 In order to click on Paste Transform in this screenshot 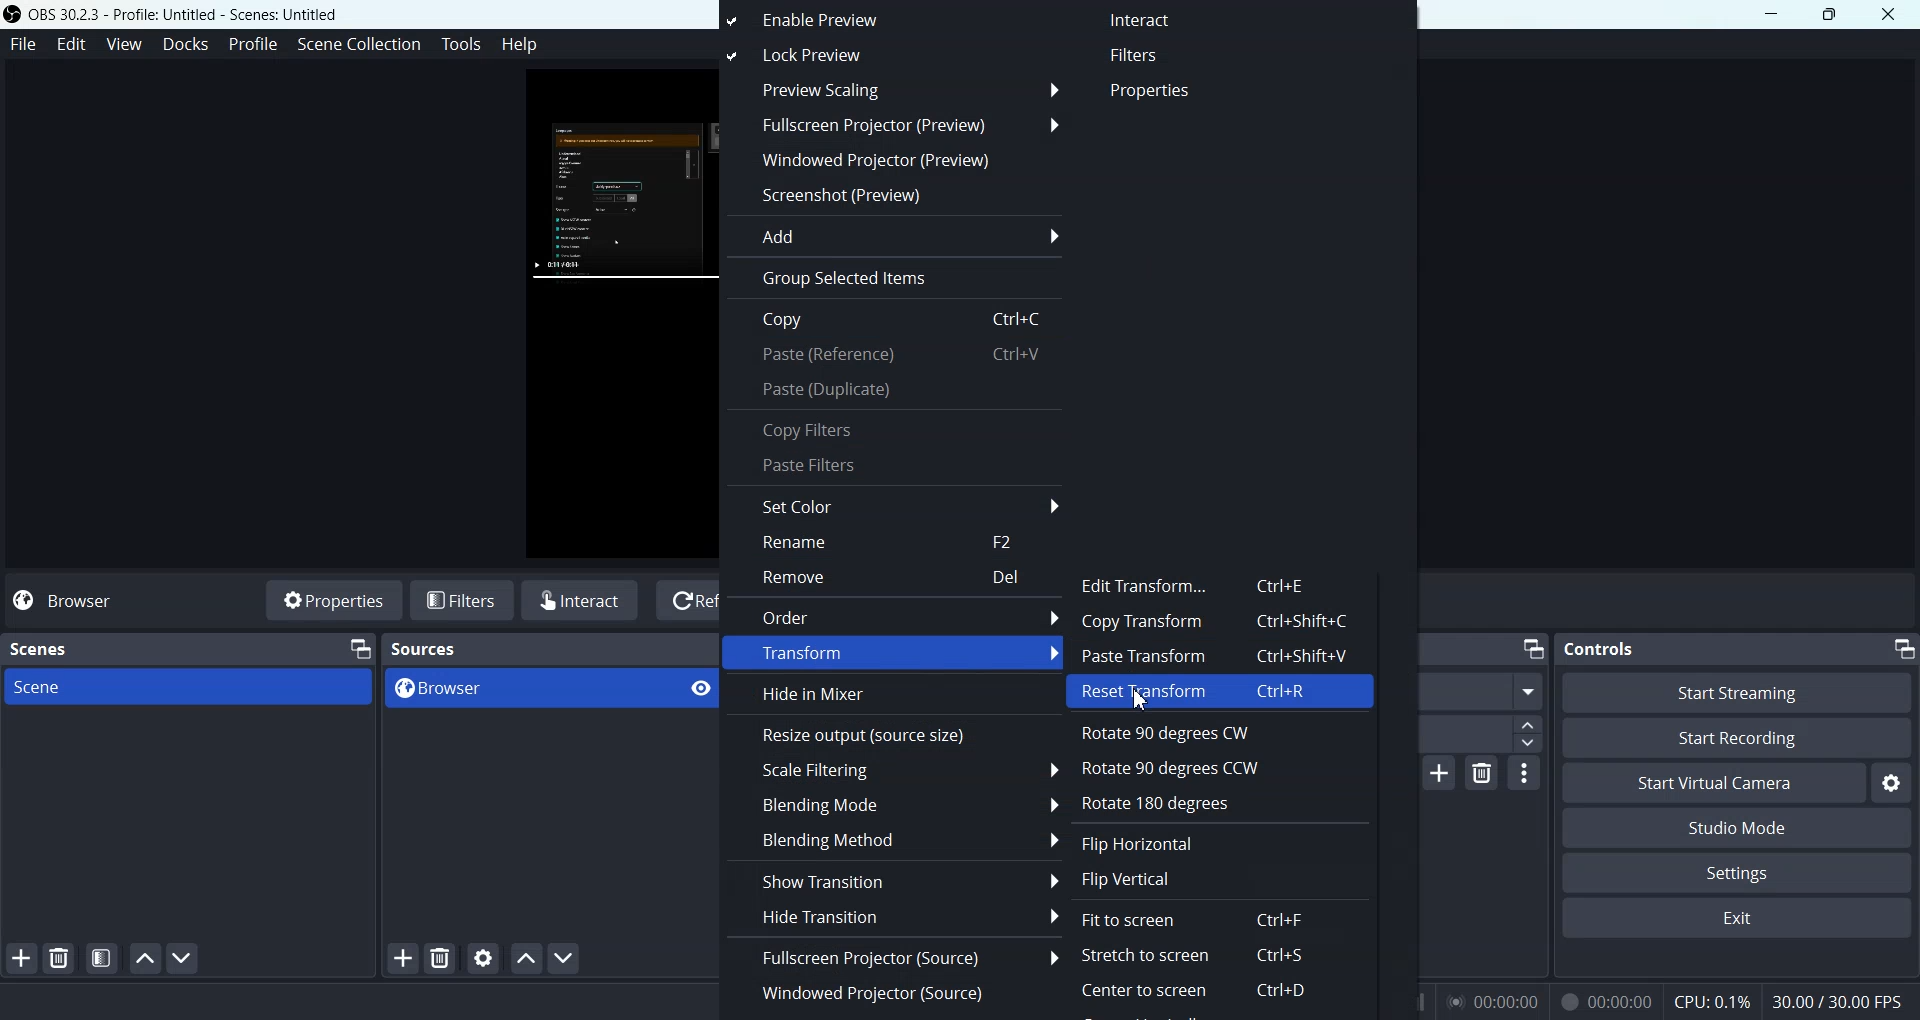, I will do `click(1223, 657)`.